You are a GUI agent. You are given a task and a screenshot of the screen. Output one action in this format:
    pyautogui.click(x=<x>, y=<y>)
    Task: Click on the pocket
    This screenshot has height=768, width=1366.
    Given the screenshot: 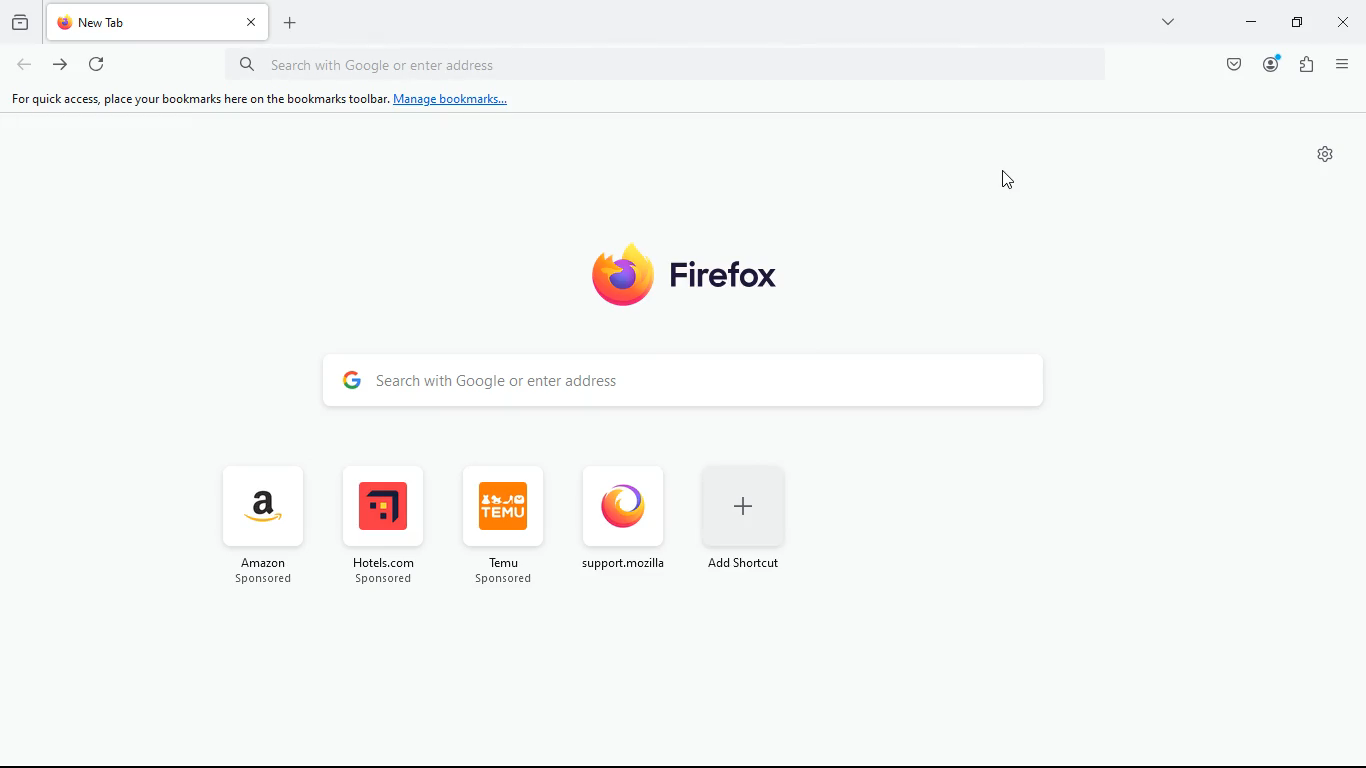 What is the action you would take?
    pyautogui.click(x=1230, y=64)
    